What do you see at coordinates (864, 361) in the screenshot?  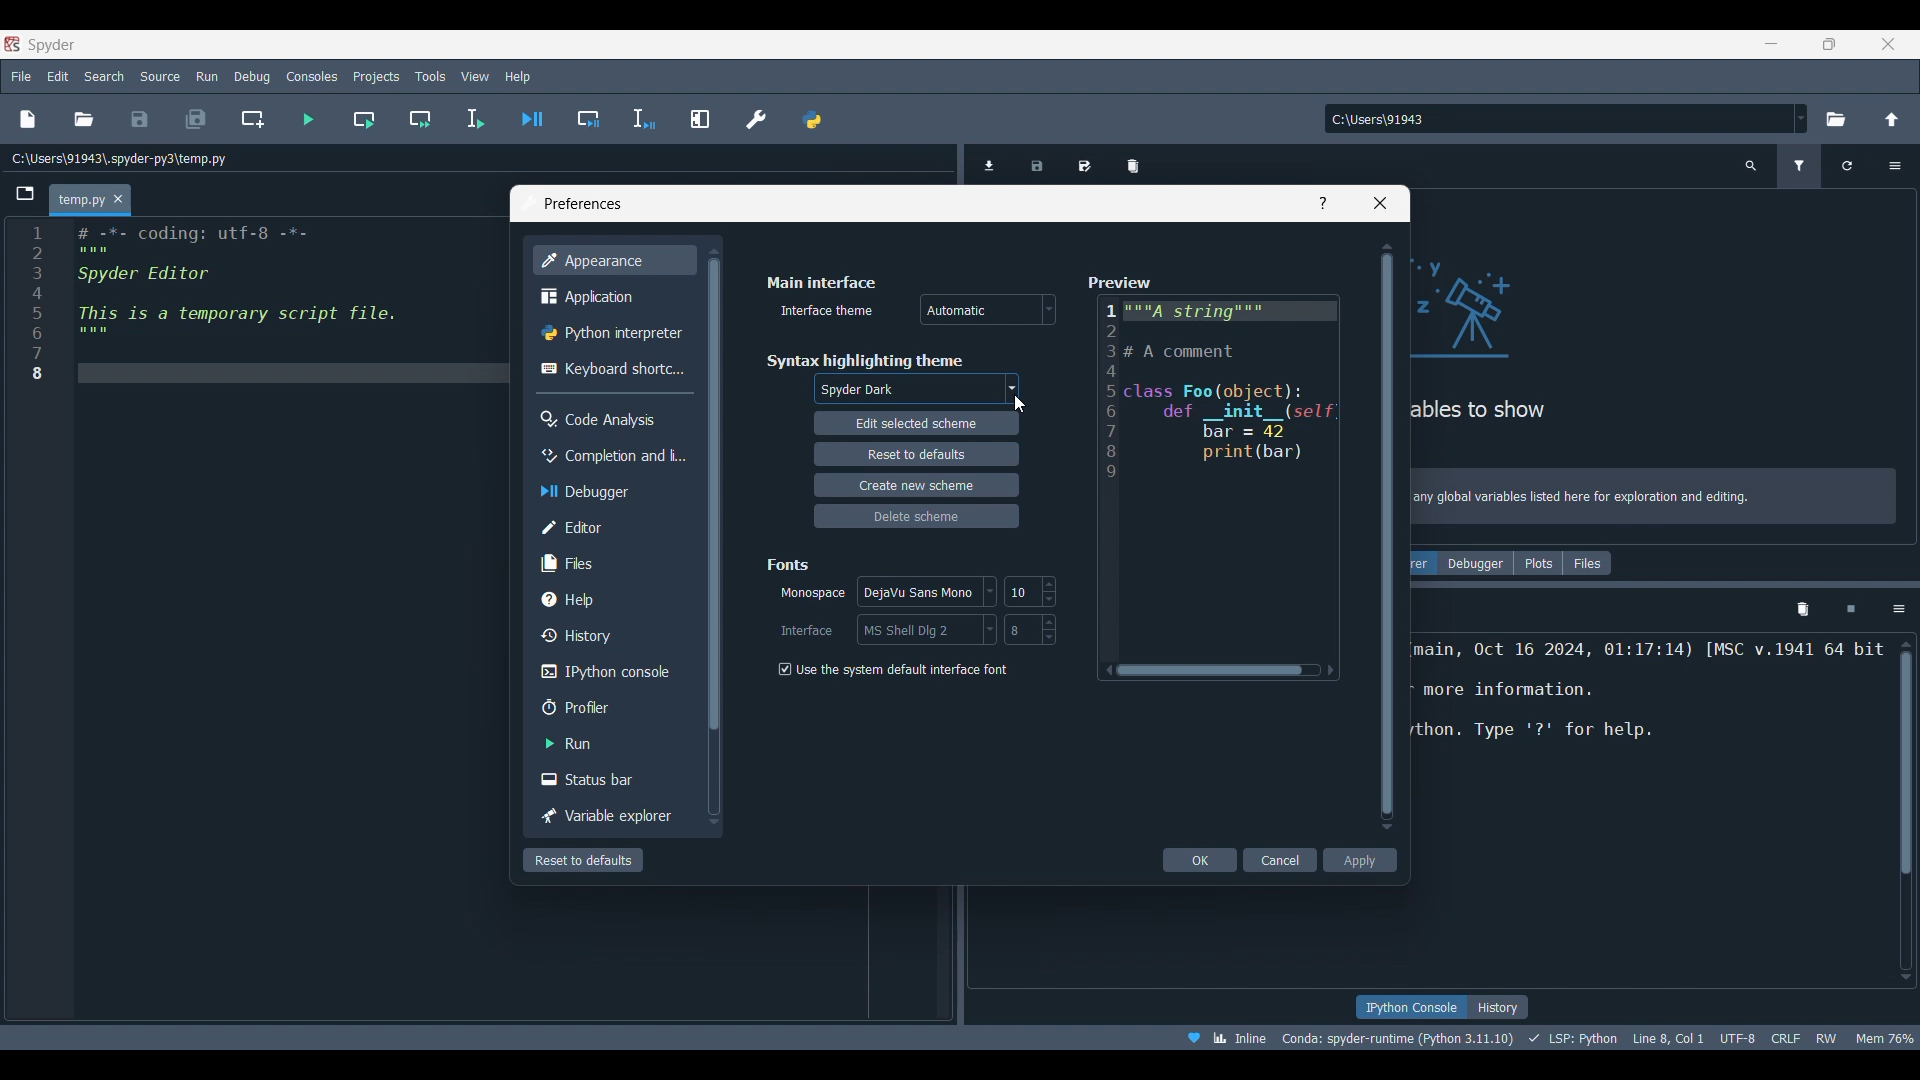 I see `Section title` at bounding box center [864, 361].